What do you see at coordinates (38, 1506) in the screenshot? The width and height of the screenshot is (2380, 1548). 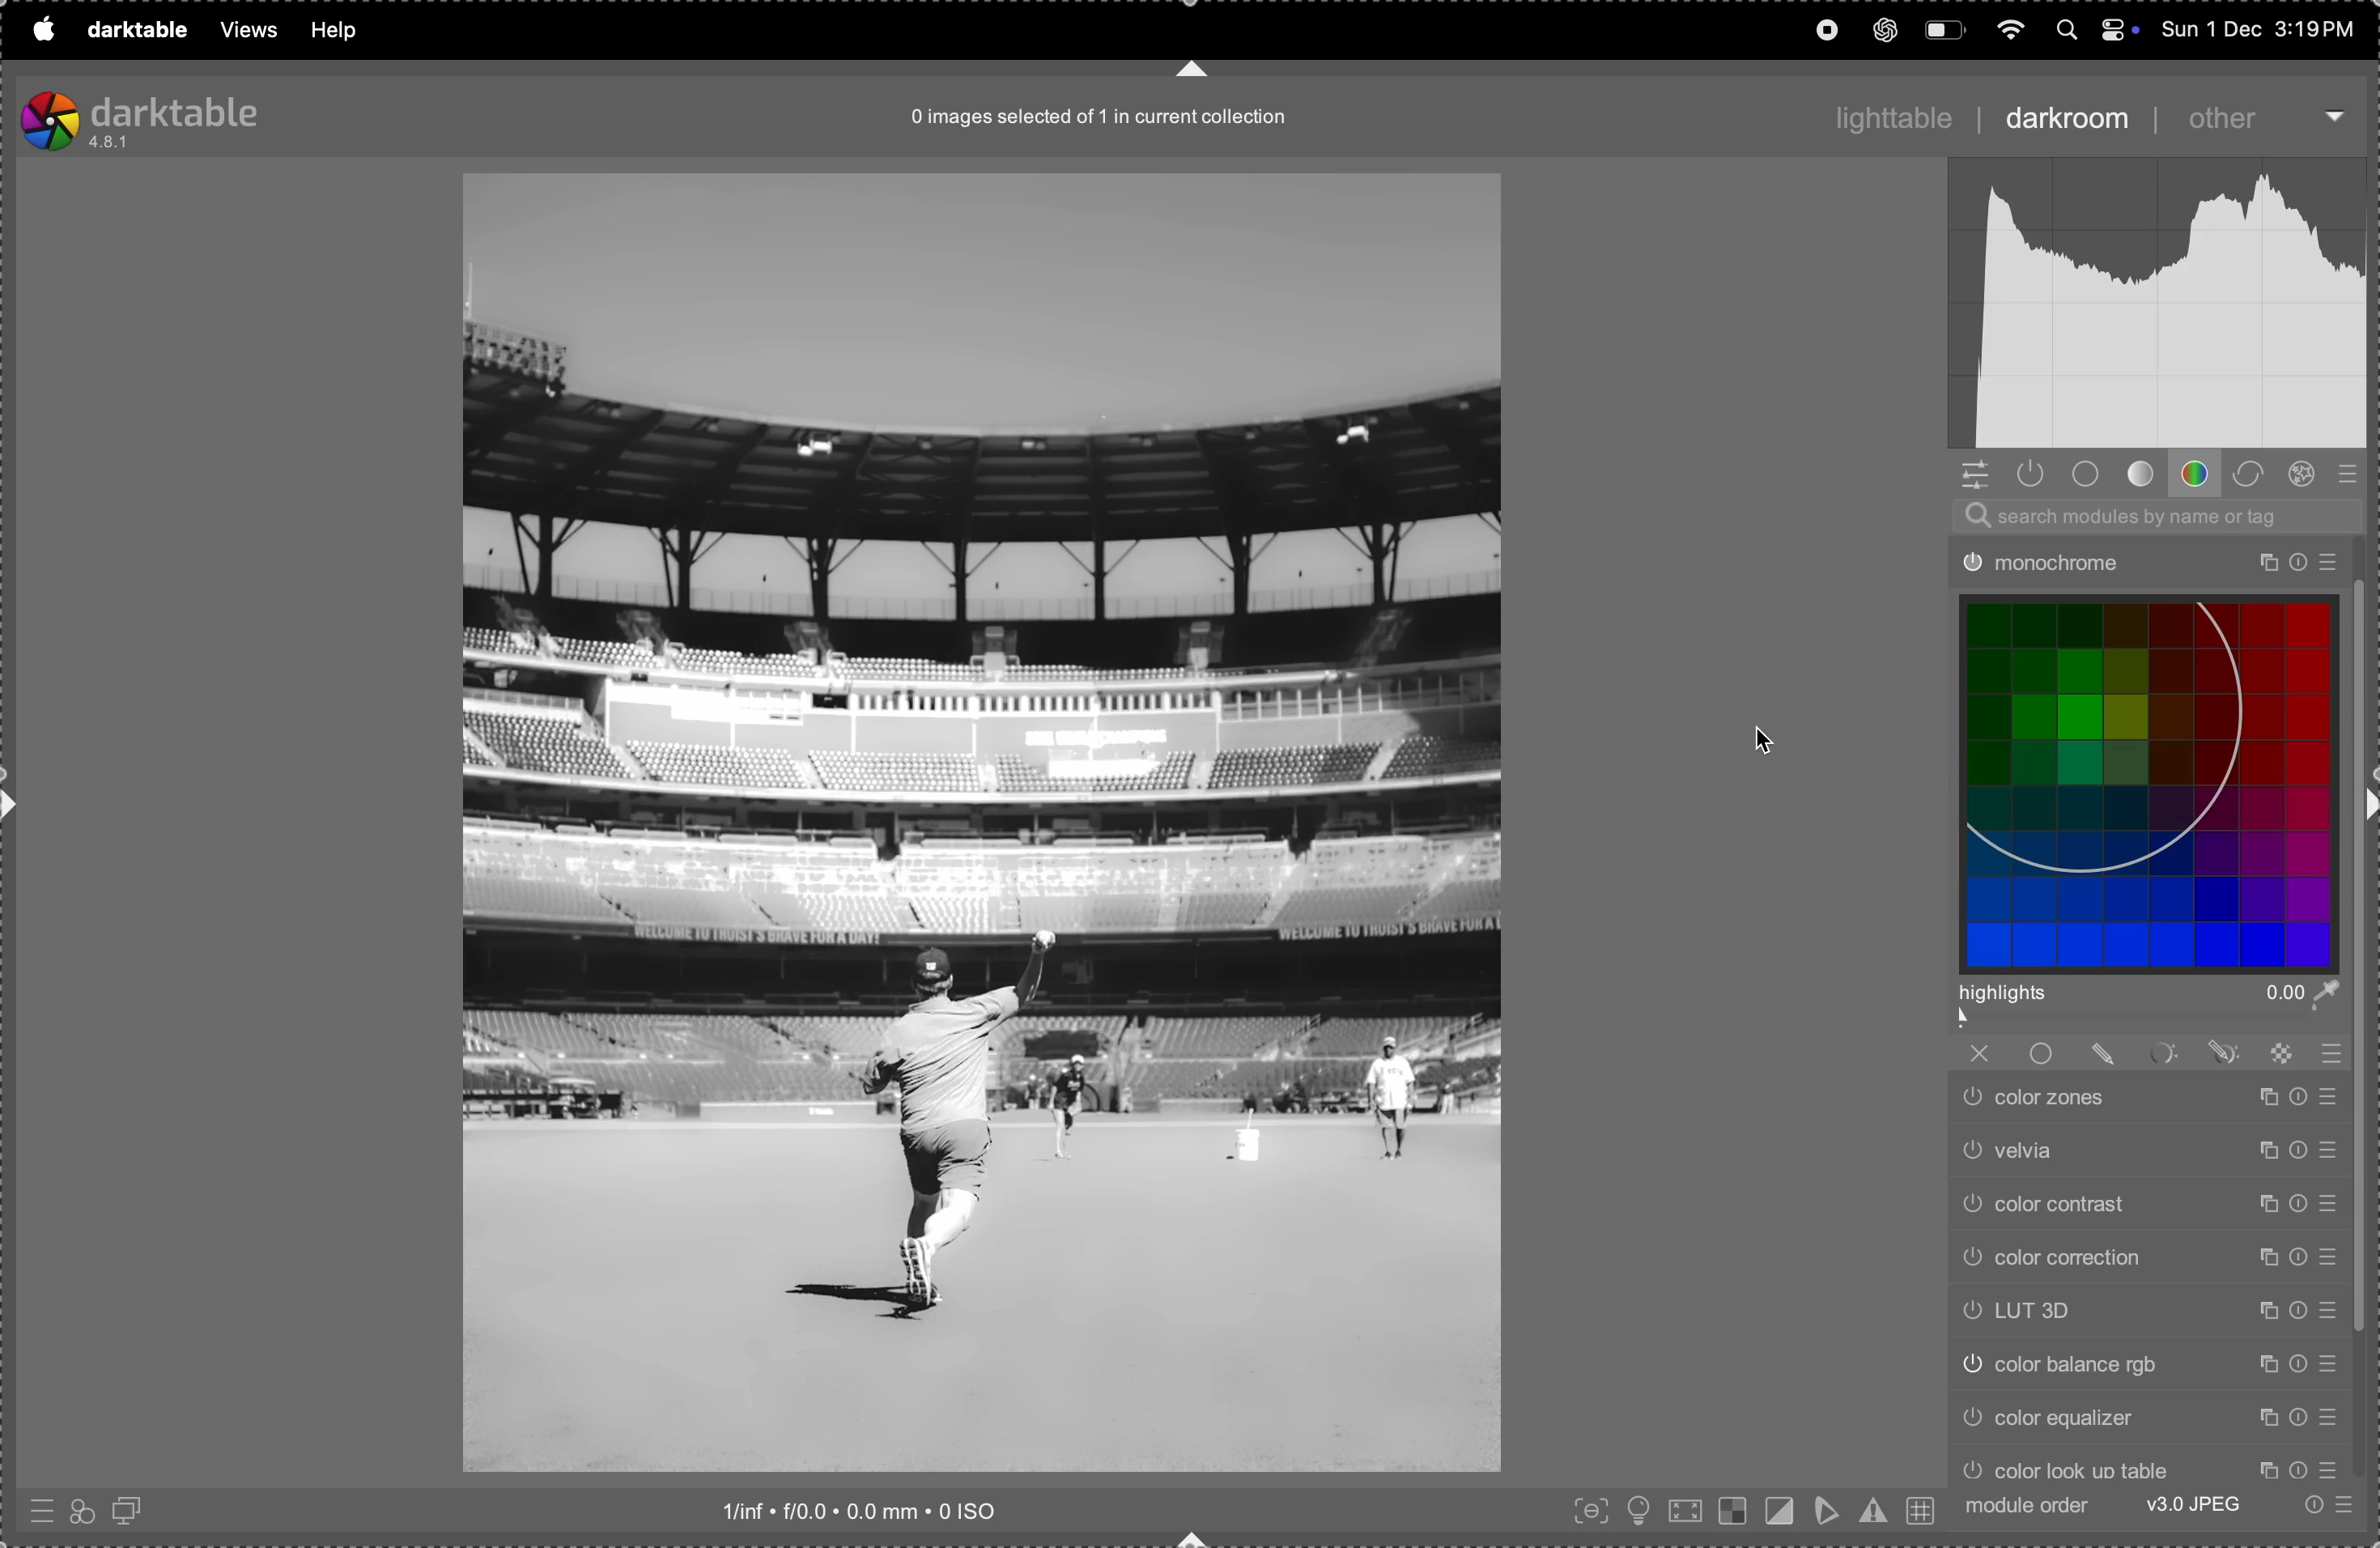 I see `quick acess to presets` at bounding box center [38, 1506].